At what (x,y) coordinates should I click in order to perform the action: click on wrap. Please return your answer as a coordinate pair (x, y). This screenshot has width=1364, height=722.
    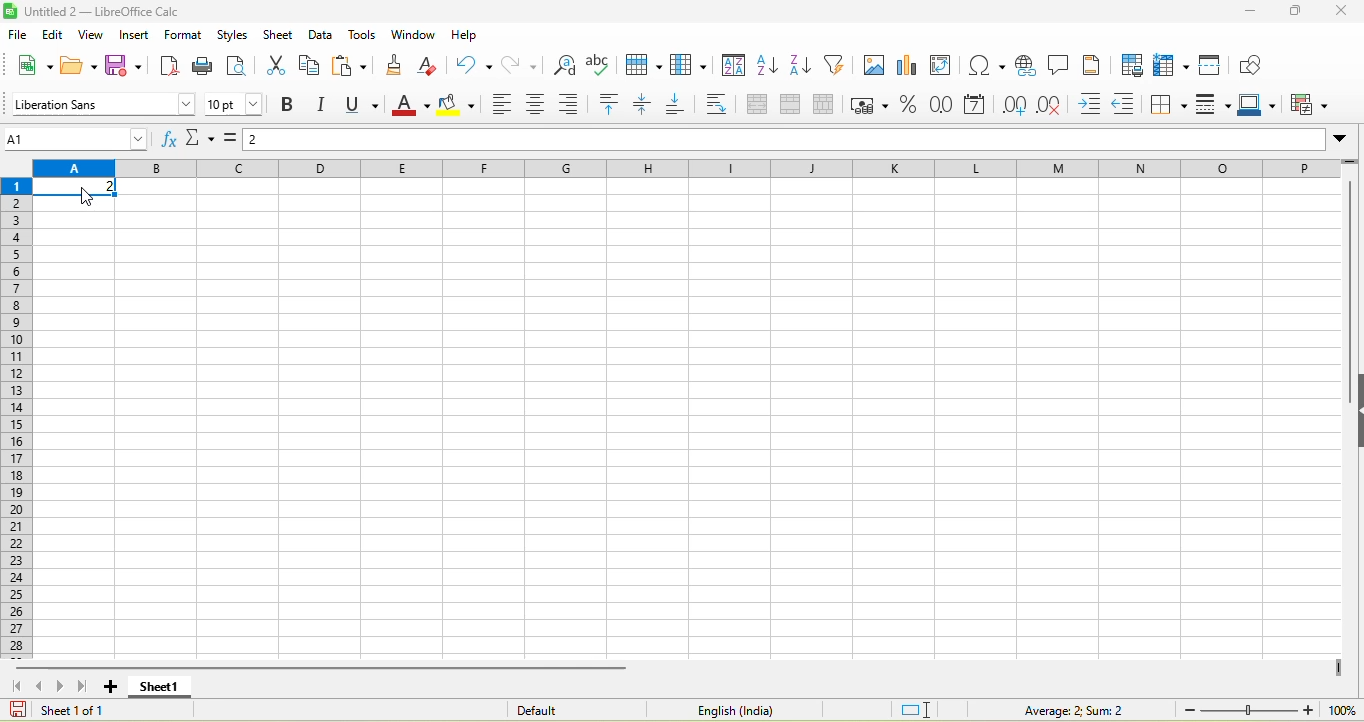
    Looking at the image, I should click on (723, 105).